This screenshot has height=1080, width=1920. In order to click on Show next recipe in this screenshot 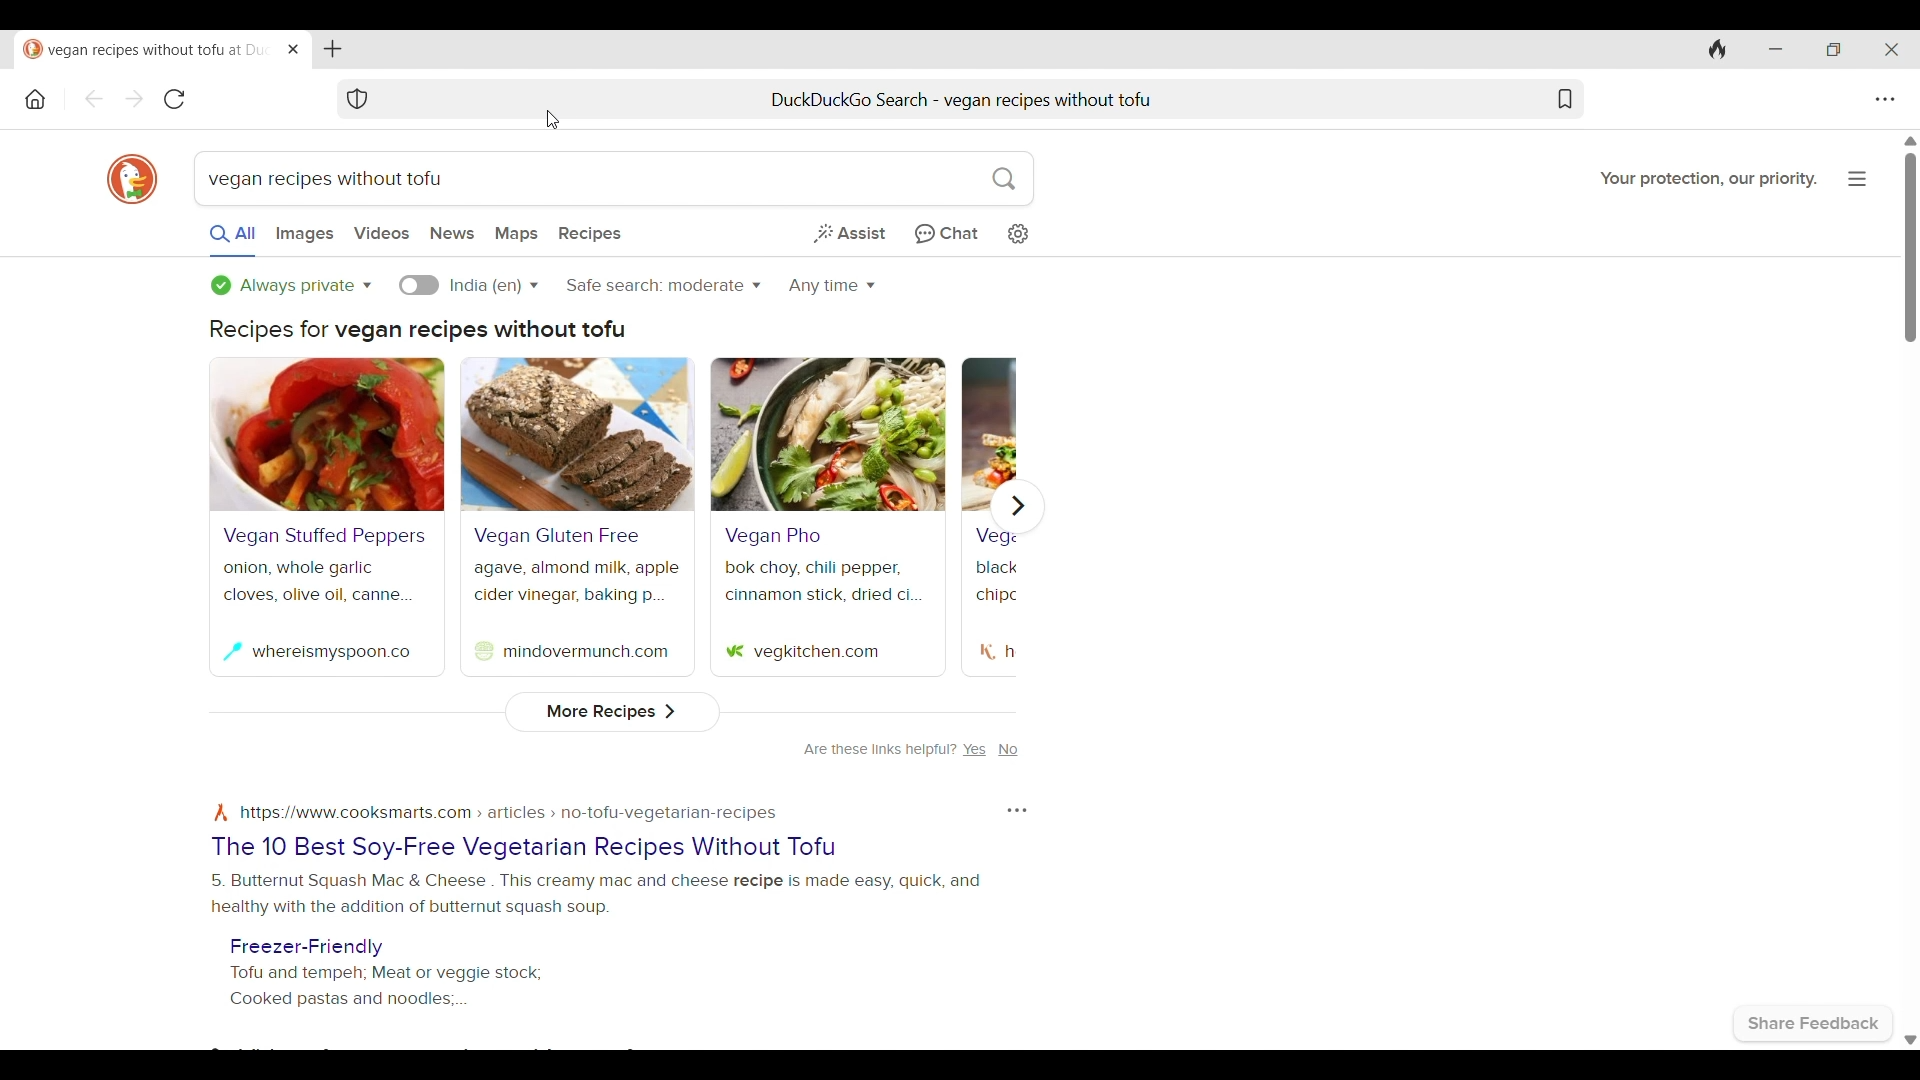, I will do `click(1017, 506)`.